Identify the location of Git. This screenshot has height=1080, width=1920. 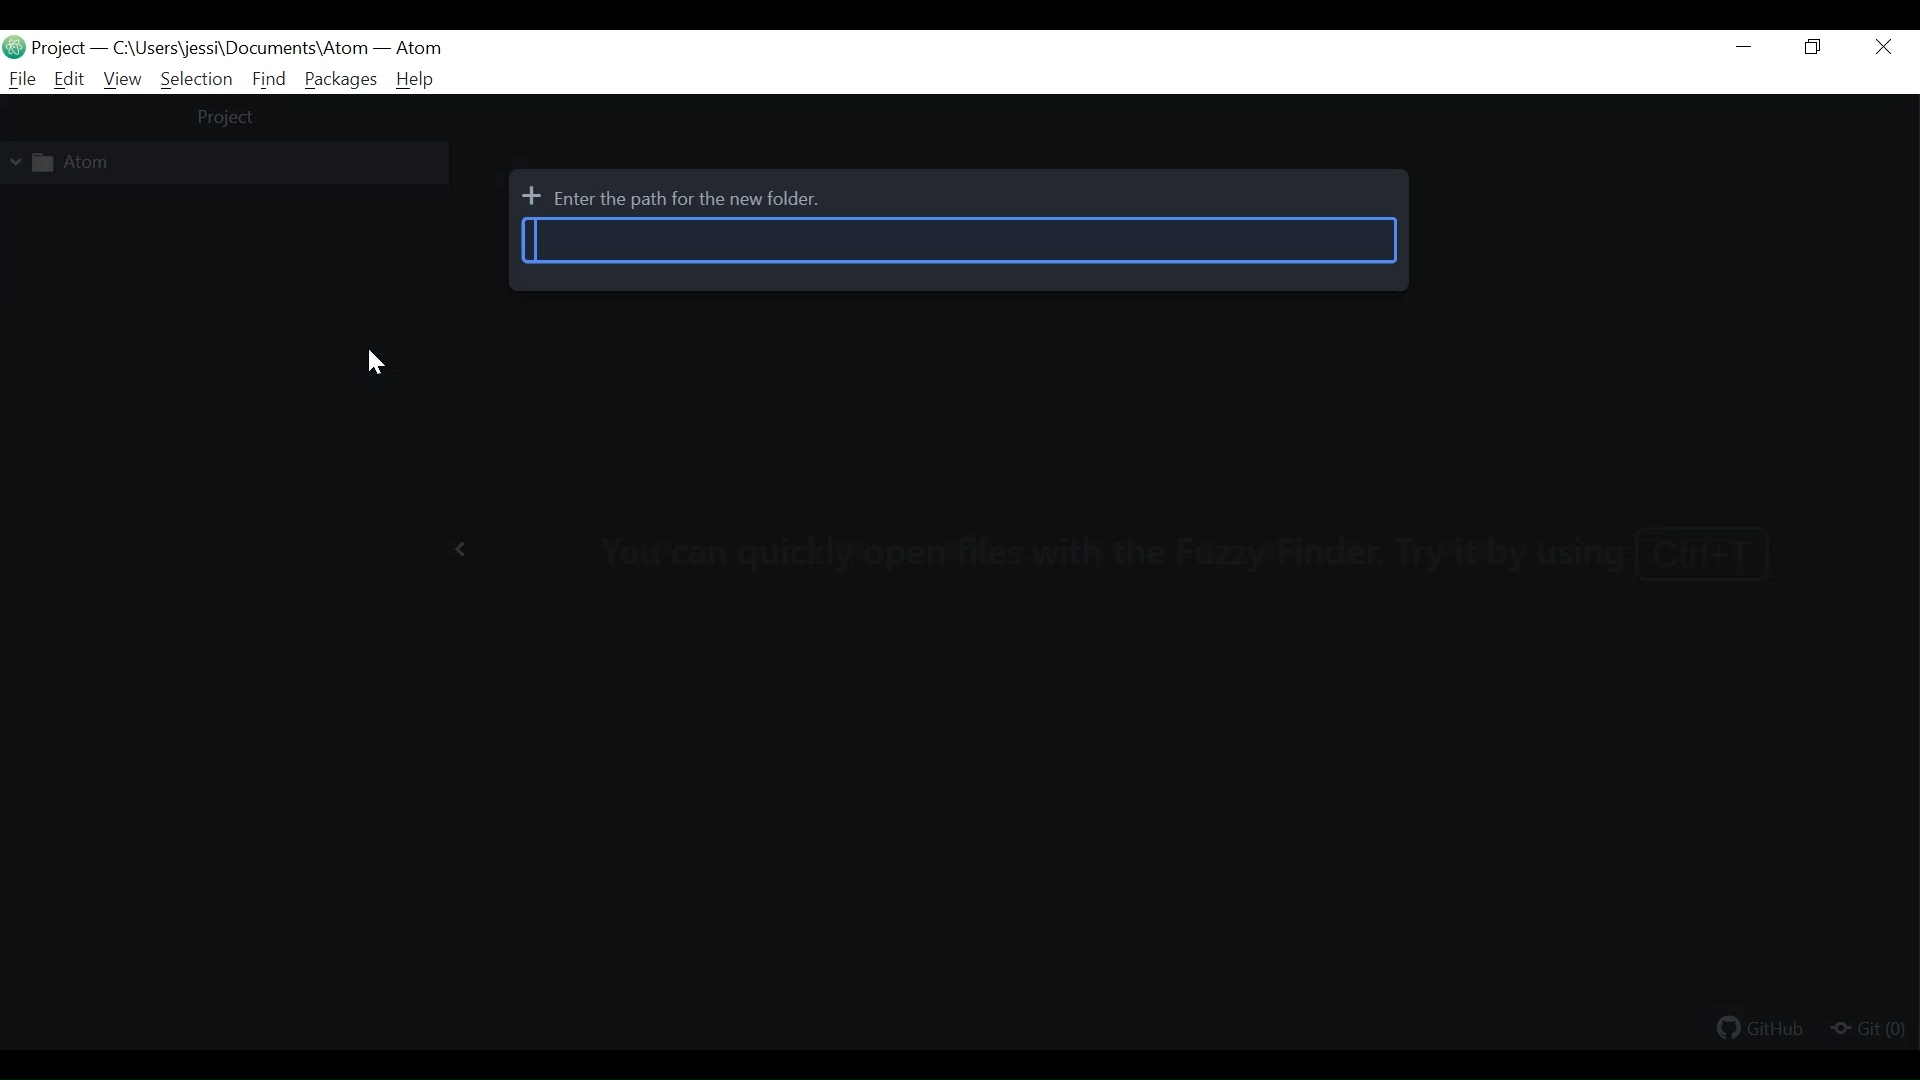
(1867, 1030).